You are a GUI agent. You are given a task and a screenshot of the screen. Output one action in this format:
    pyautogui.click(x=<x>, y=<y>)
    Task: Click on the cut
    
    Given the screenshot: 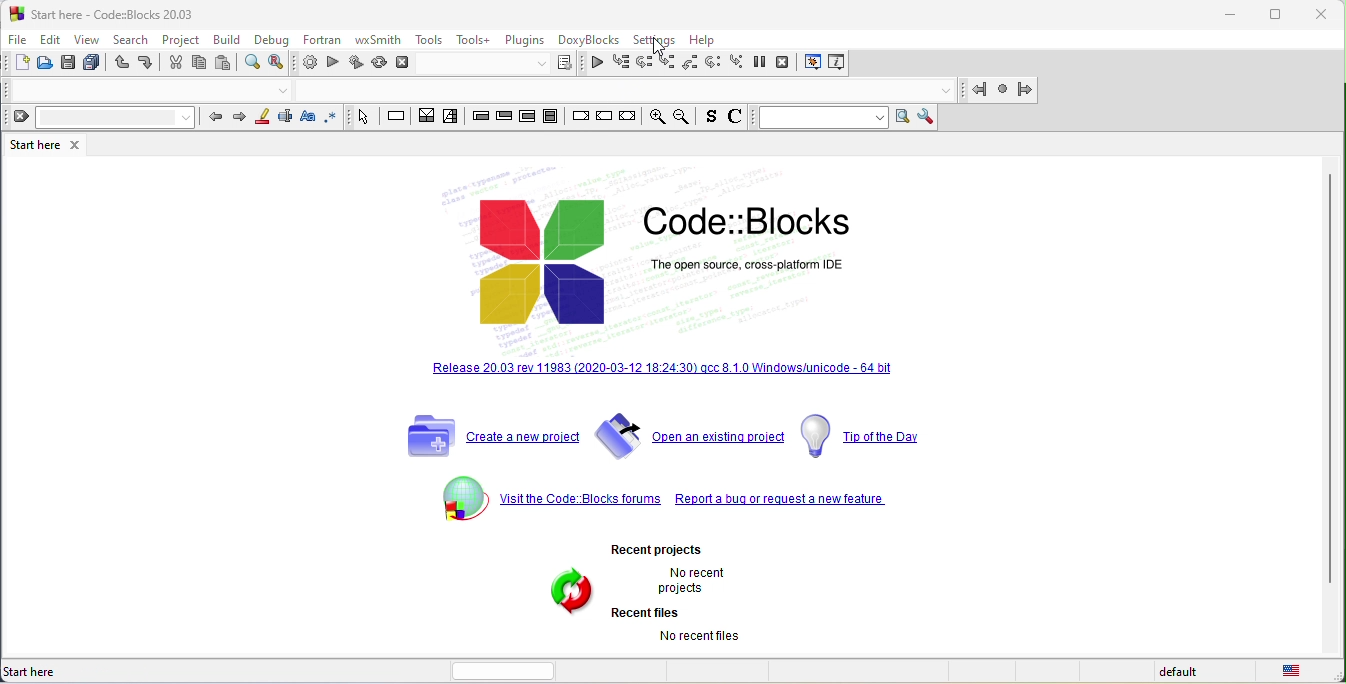 What is the action you would take?
    pyautogui.click(x=176, y=64)
    